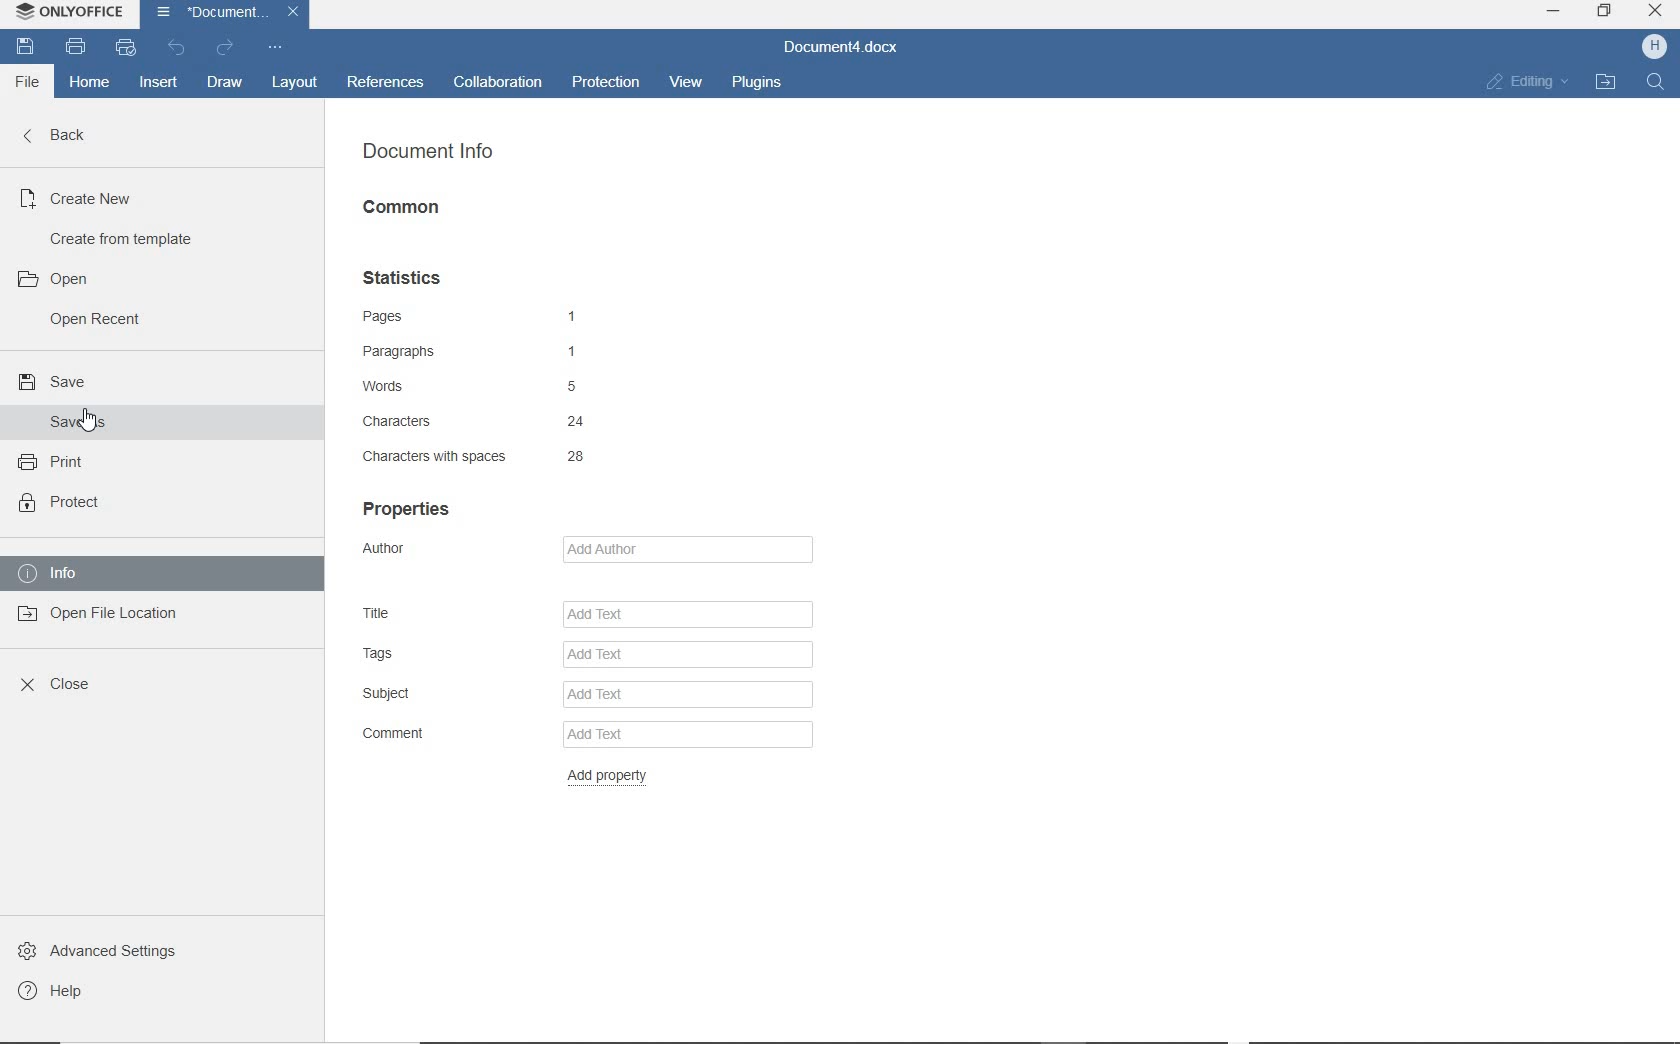  What do you see at coordinates (403, 207) in the screenshot?
I see `common` at bounding box center [403, 207].